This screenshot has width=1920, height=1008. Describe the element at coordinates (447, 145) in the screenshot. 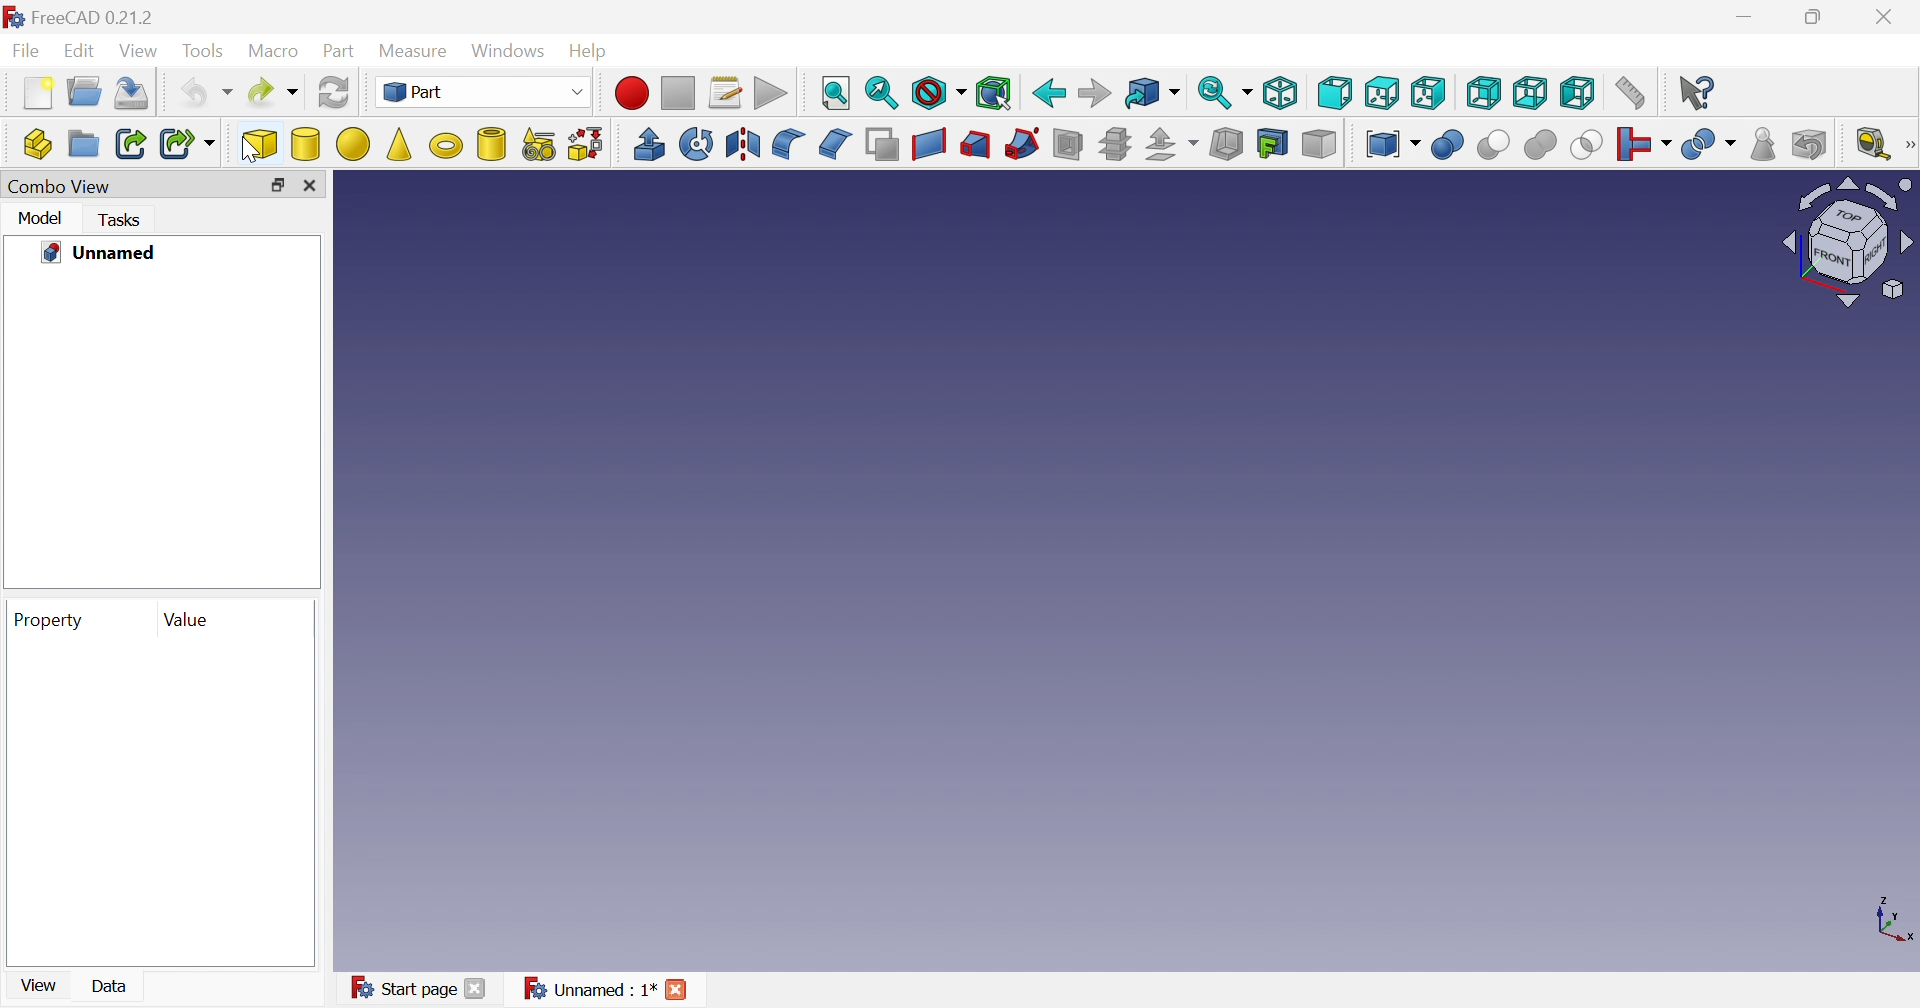

I see `Torus` at that location.